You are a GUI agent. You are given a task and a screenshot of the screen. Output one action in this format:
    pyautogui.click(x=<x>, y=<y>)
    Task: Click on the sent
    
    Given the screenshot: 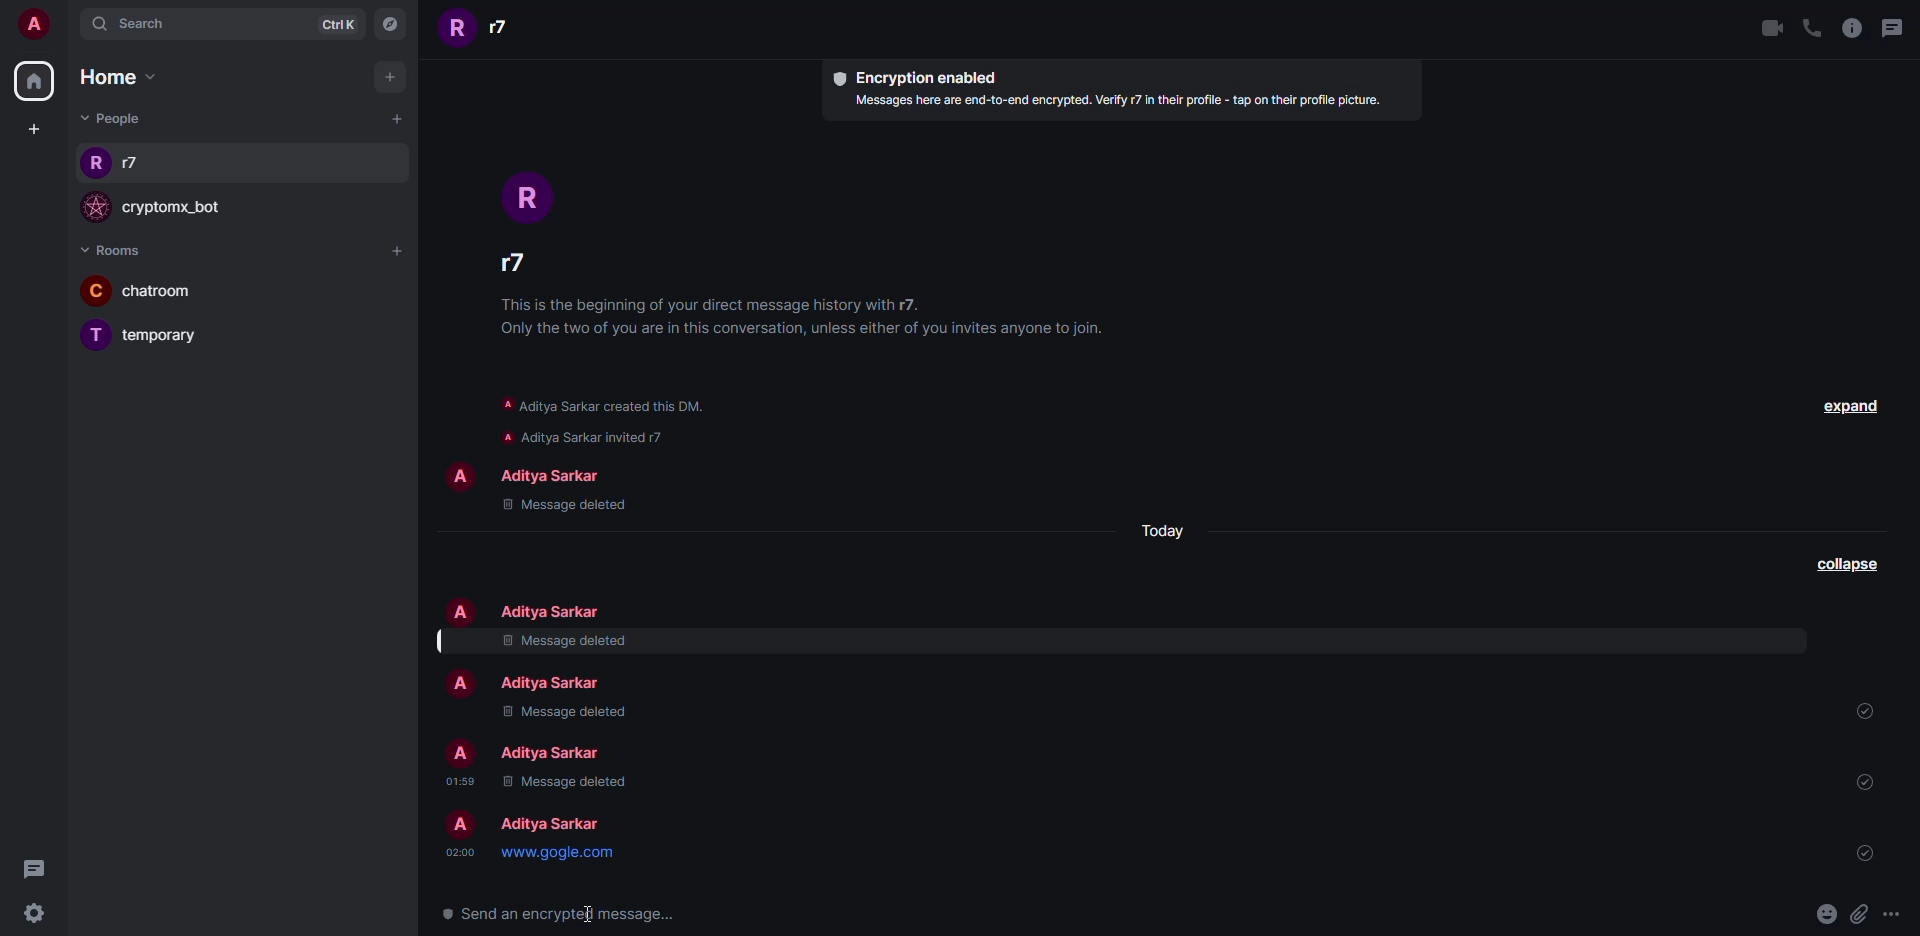 What is the action you would take?
    pyautogui.click(x=1862, y=850)
    